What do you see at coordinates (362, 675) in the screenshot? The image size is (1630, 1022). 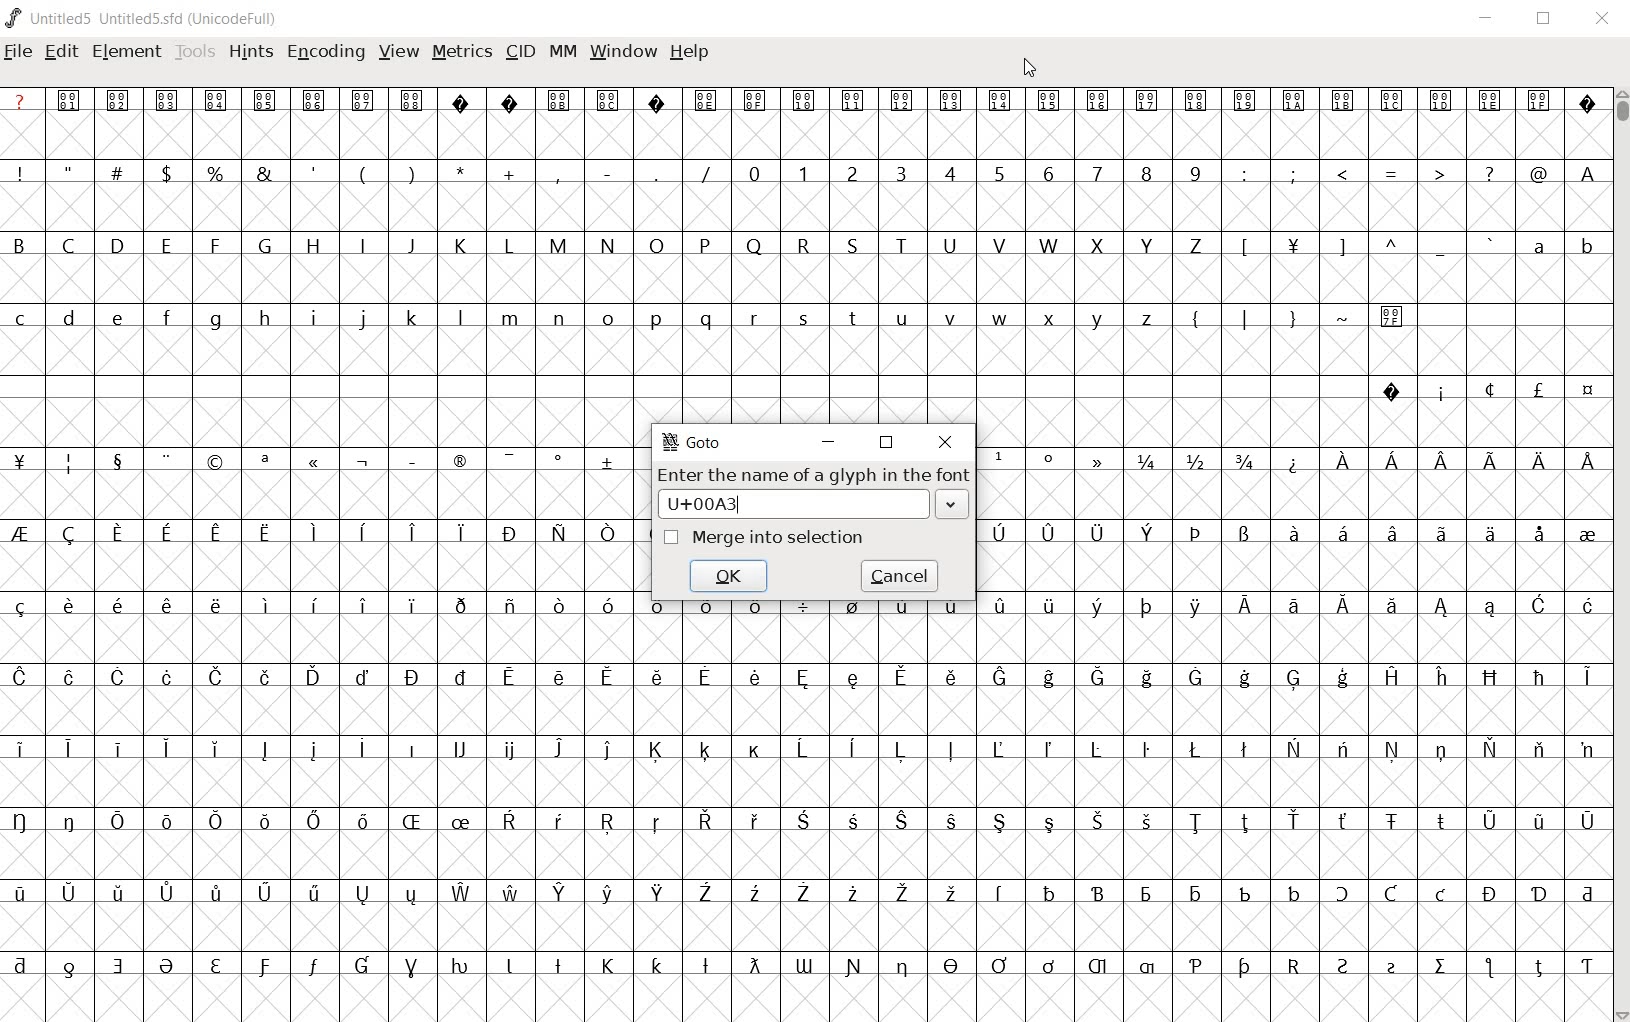 I see `Symbol` at bounding box center [362, 675].